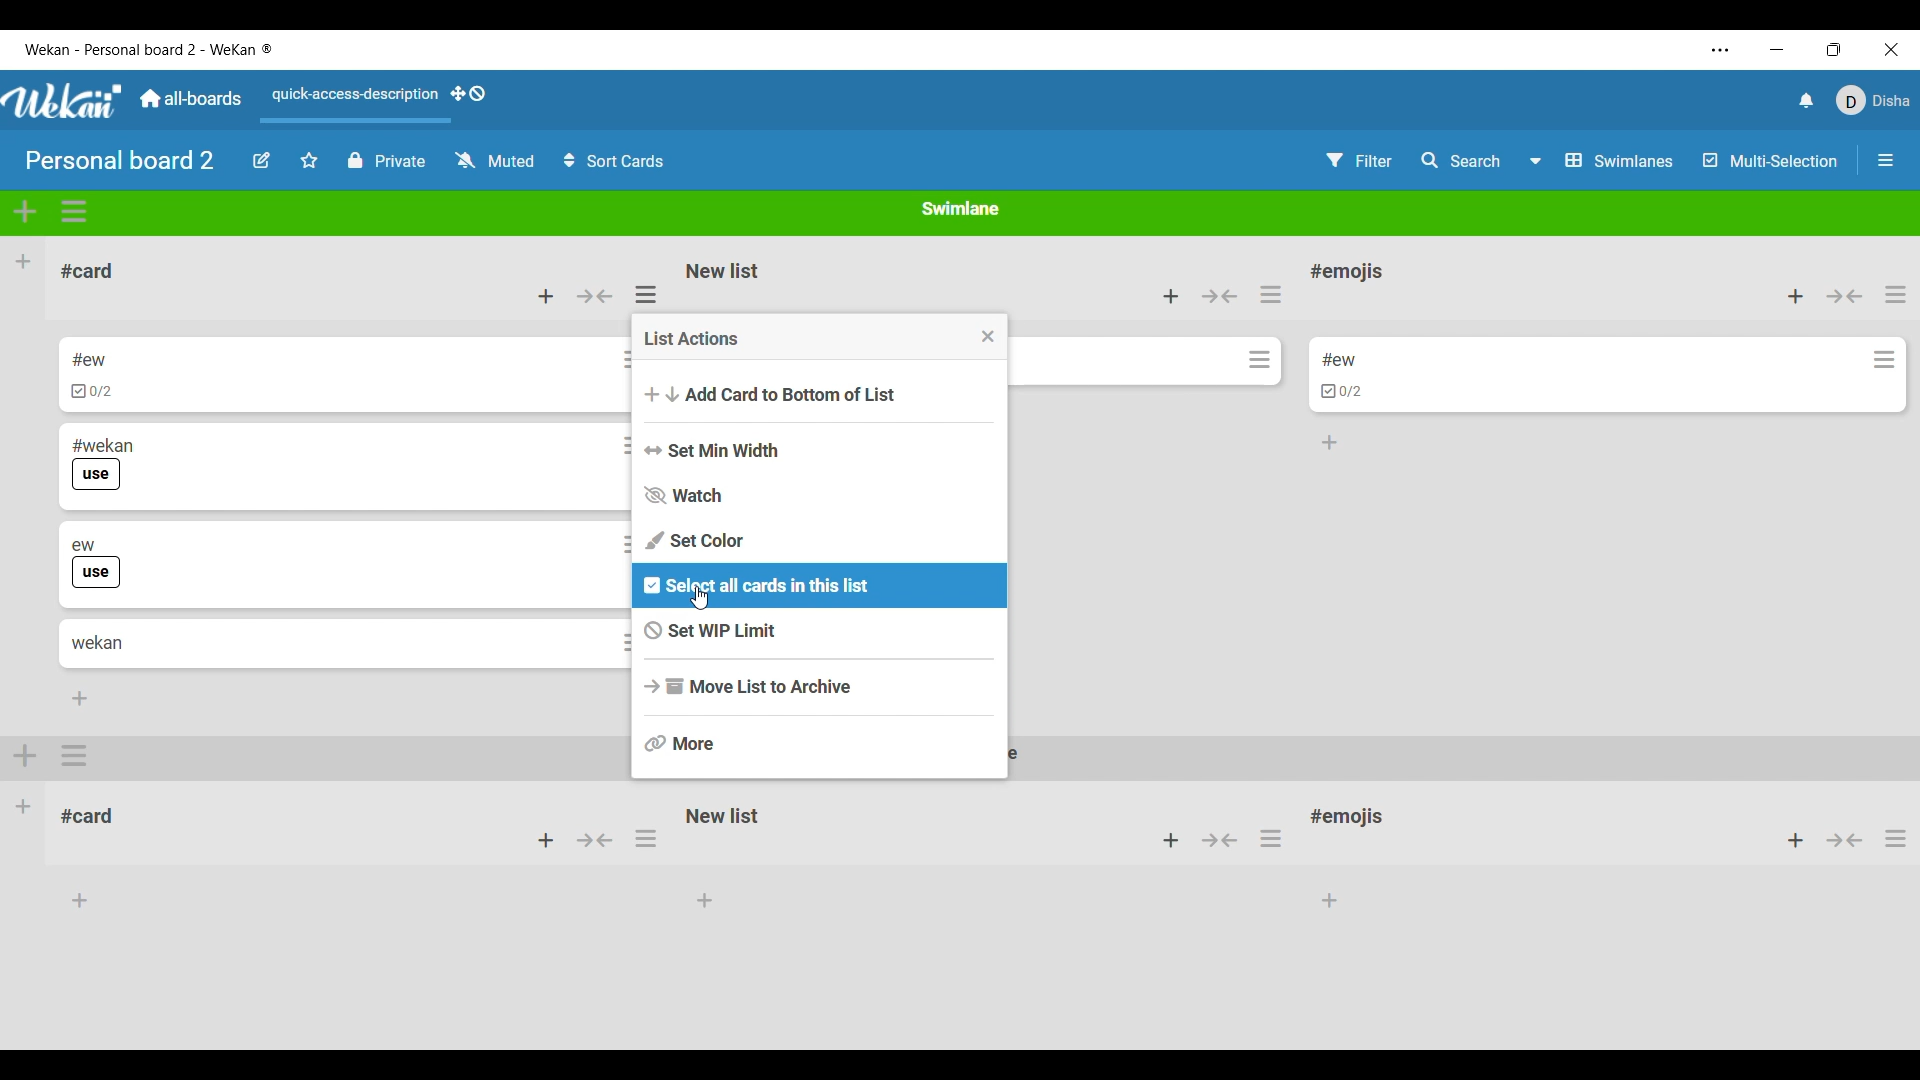  What do you see at coordinates (613, 504) in the screenshot?
I see `Card actions for respective card in the list` at bounding box center [613, 504].